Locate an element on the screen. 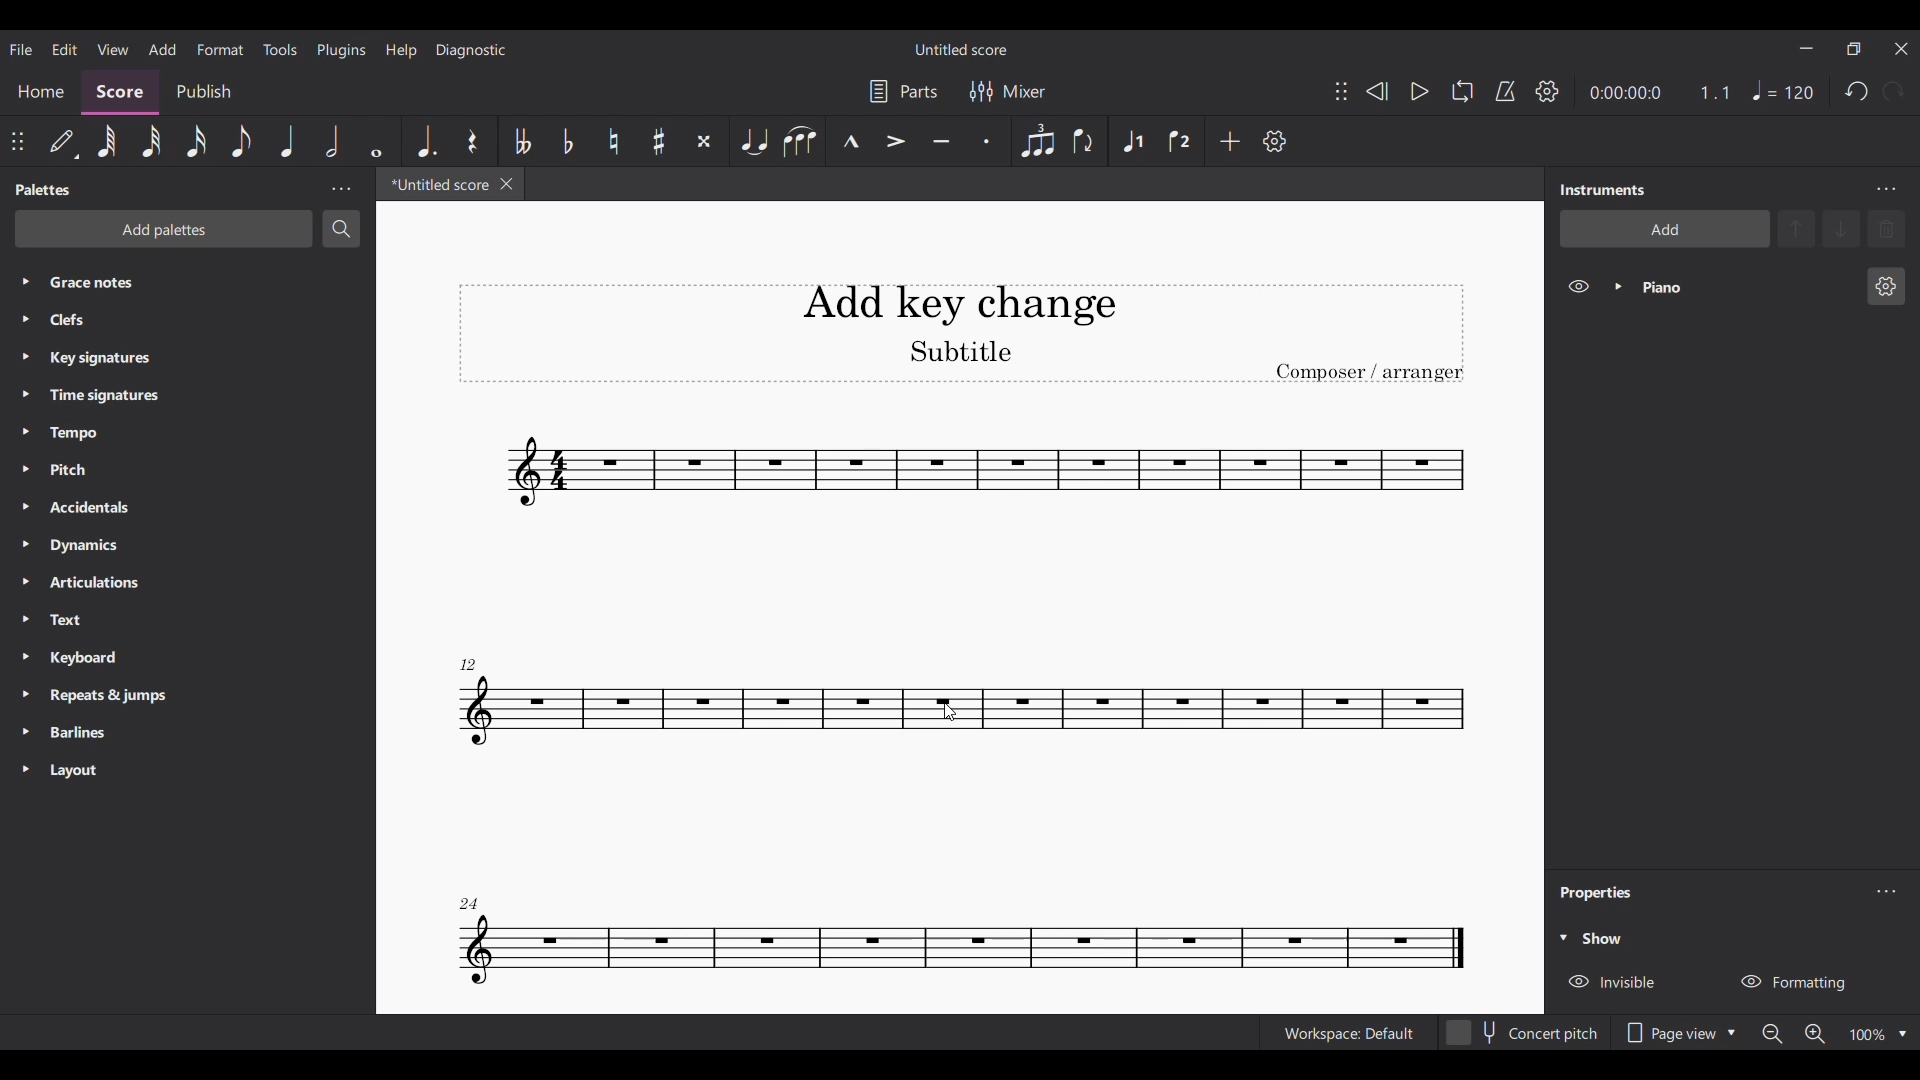 The width and height of the screenshot is (1920, 1080). Edit menu is located at coordinates (65, 49).